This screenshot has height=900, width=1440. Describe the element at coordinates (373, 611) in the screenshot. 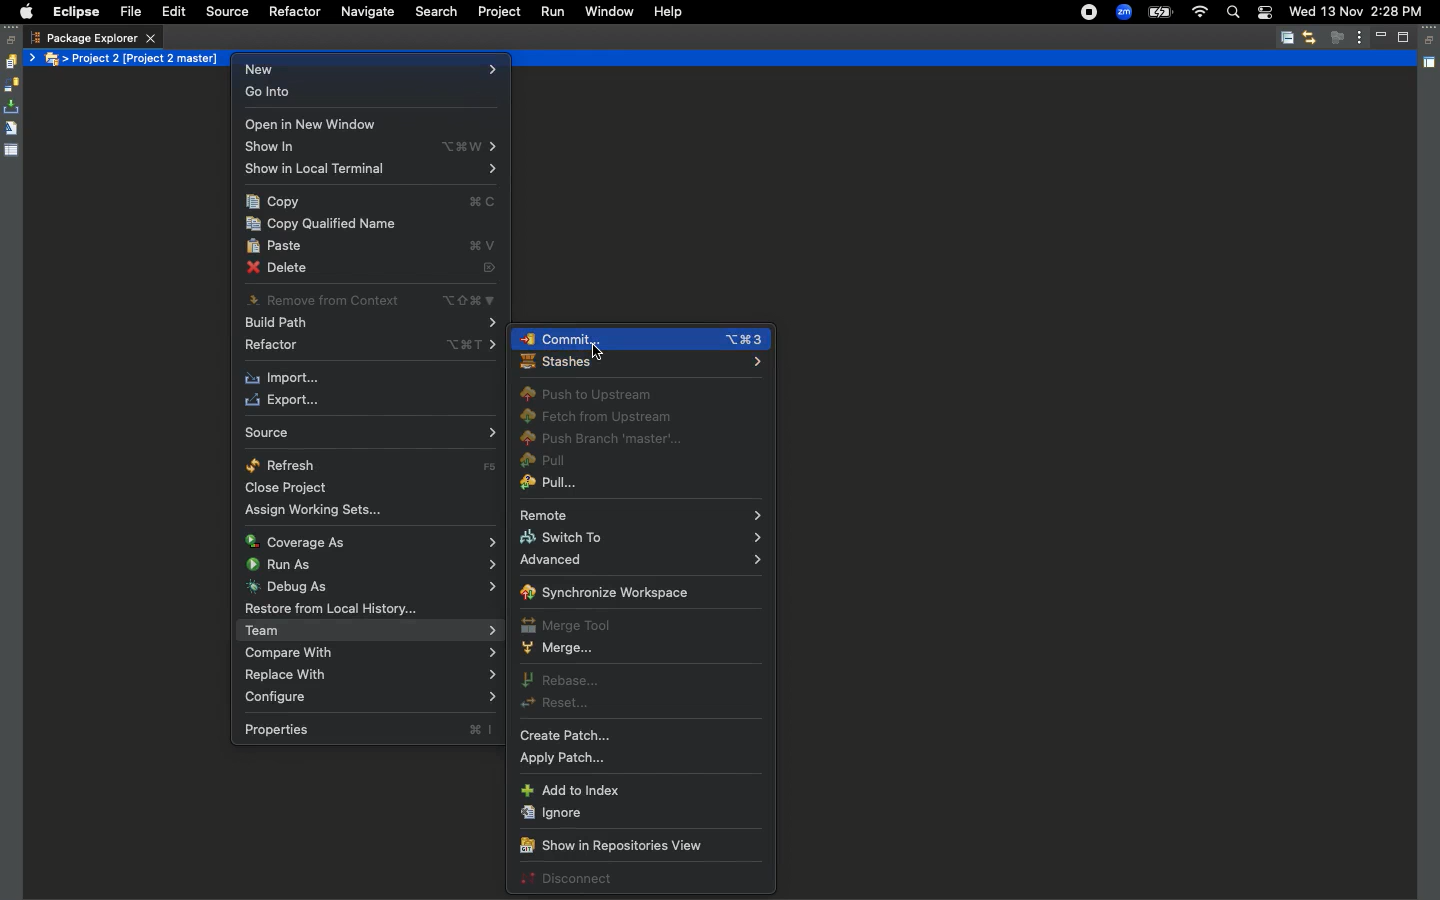

I see `Restore from local history` at that location.